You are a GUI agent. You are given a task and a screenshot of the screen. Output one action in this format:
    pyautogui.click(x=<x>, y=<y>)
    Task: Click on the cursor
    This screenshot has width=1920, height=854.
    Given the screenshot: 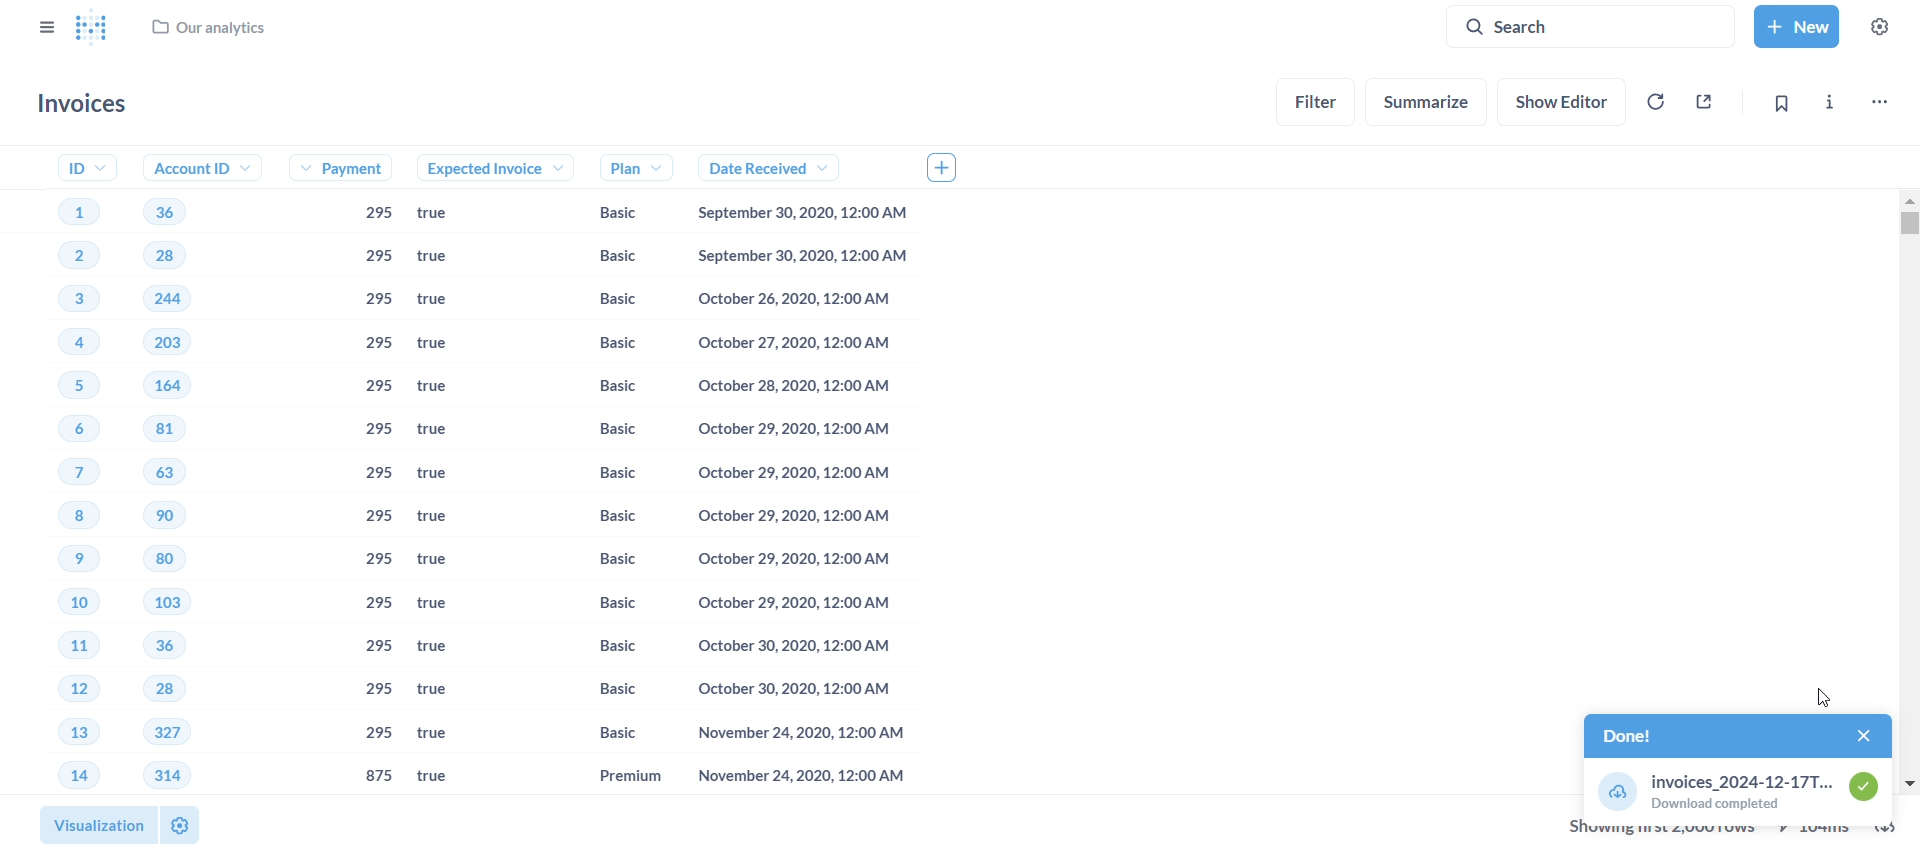 What is the action you would take?
    pyautogui.click(x=1816, y=694)
    